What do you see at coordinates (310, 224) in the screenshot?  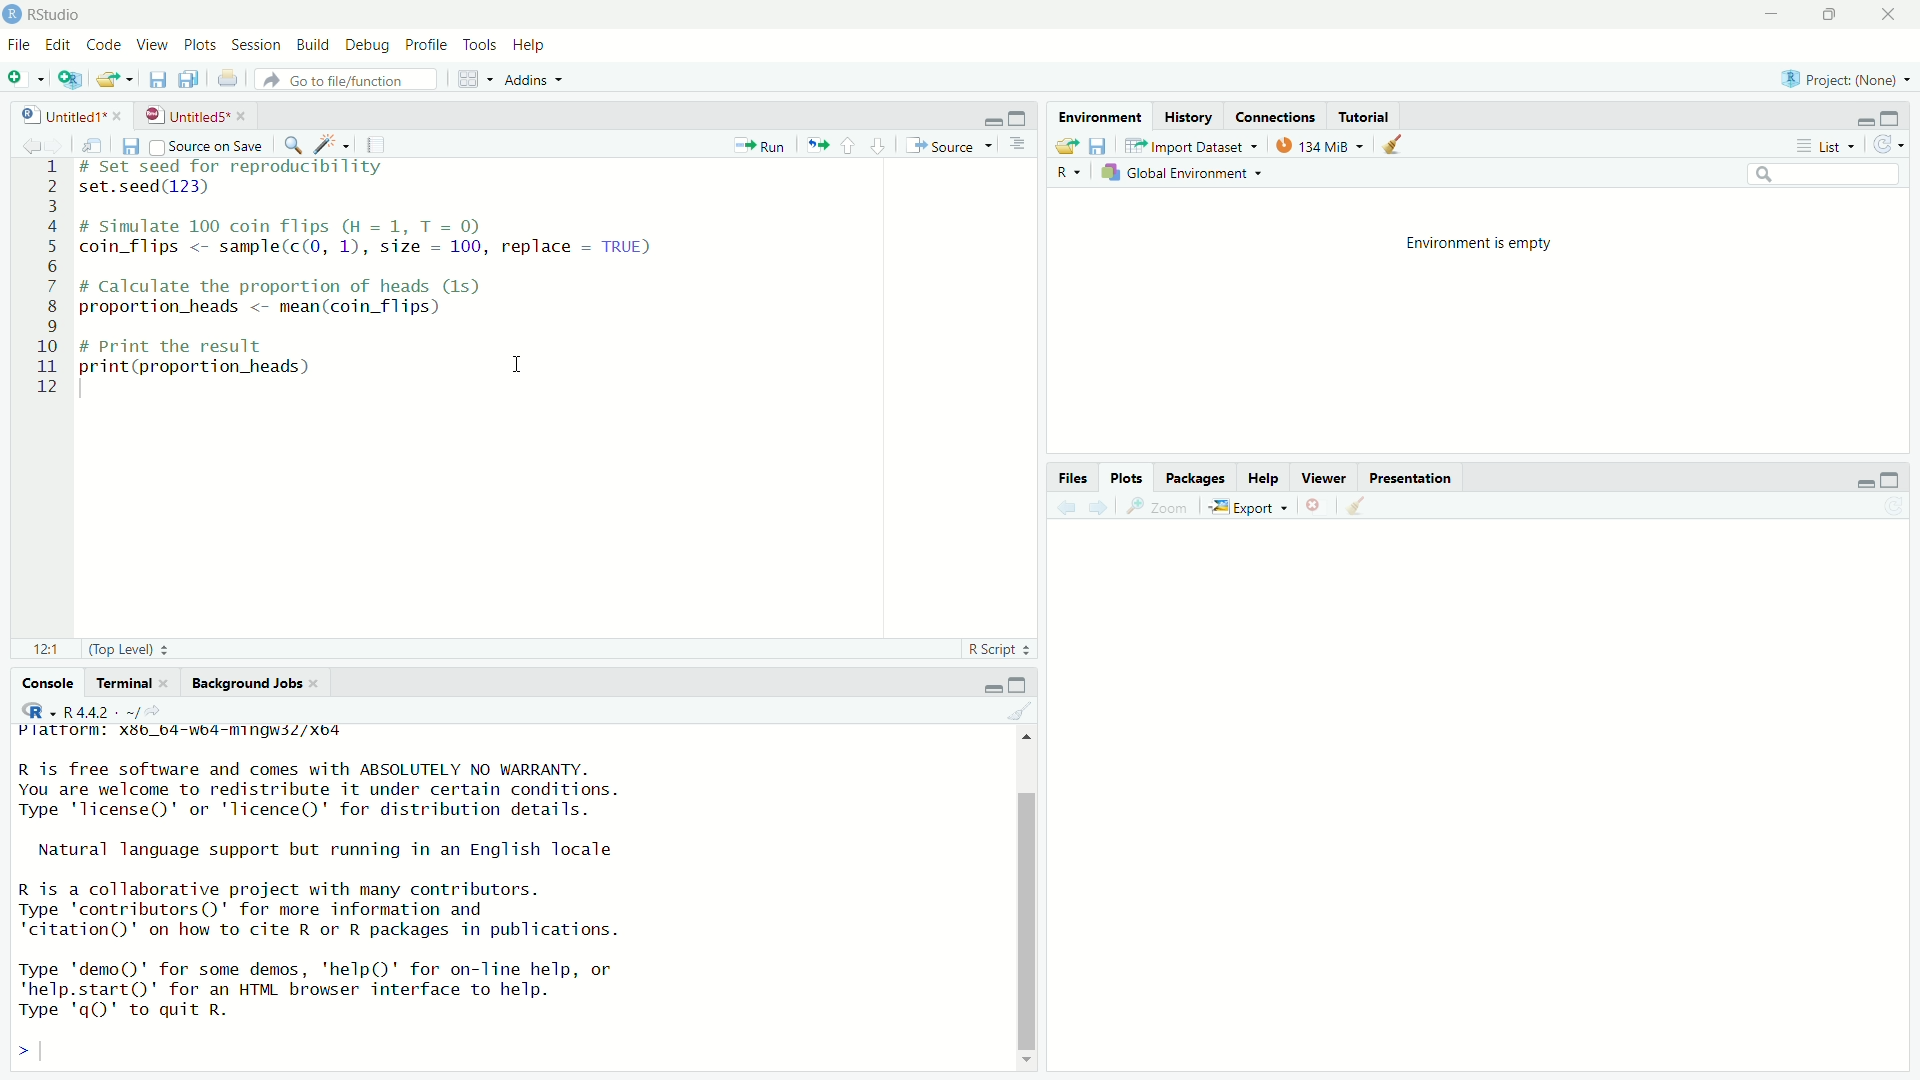 I see `# Simulate 100 coin Ttihips (H=1, T = 0)` at bounding box center [310, 224].